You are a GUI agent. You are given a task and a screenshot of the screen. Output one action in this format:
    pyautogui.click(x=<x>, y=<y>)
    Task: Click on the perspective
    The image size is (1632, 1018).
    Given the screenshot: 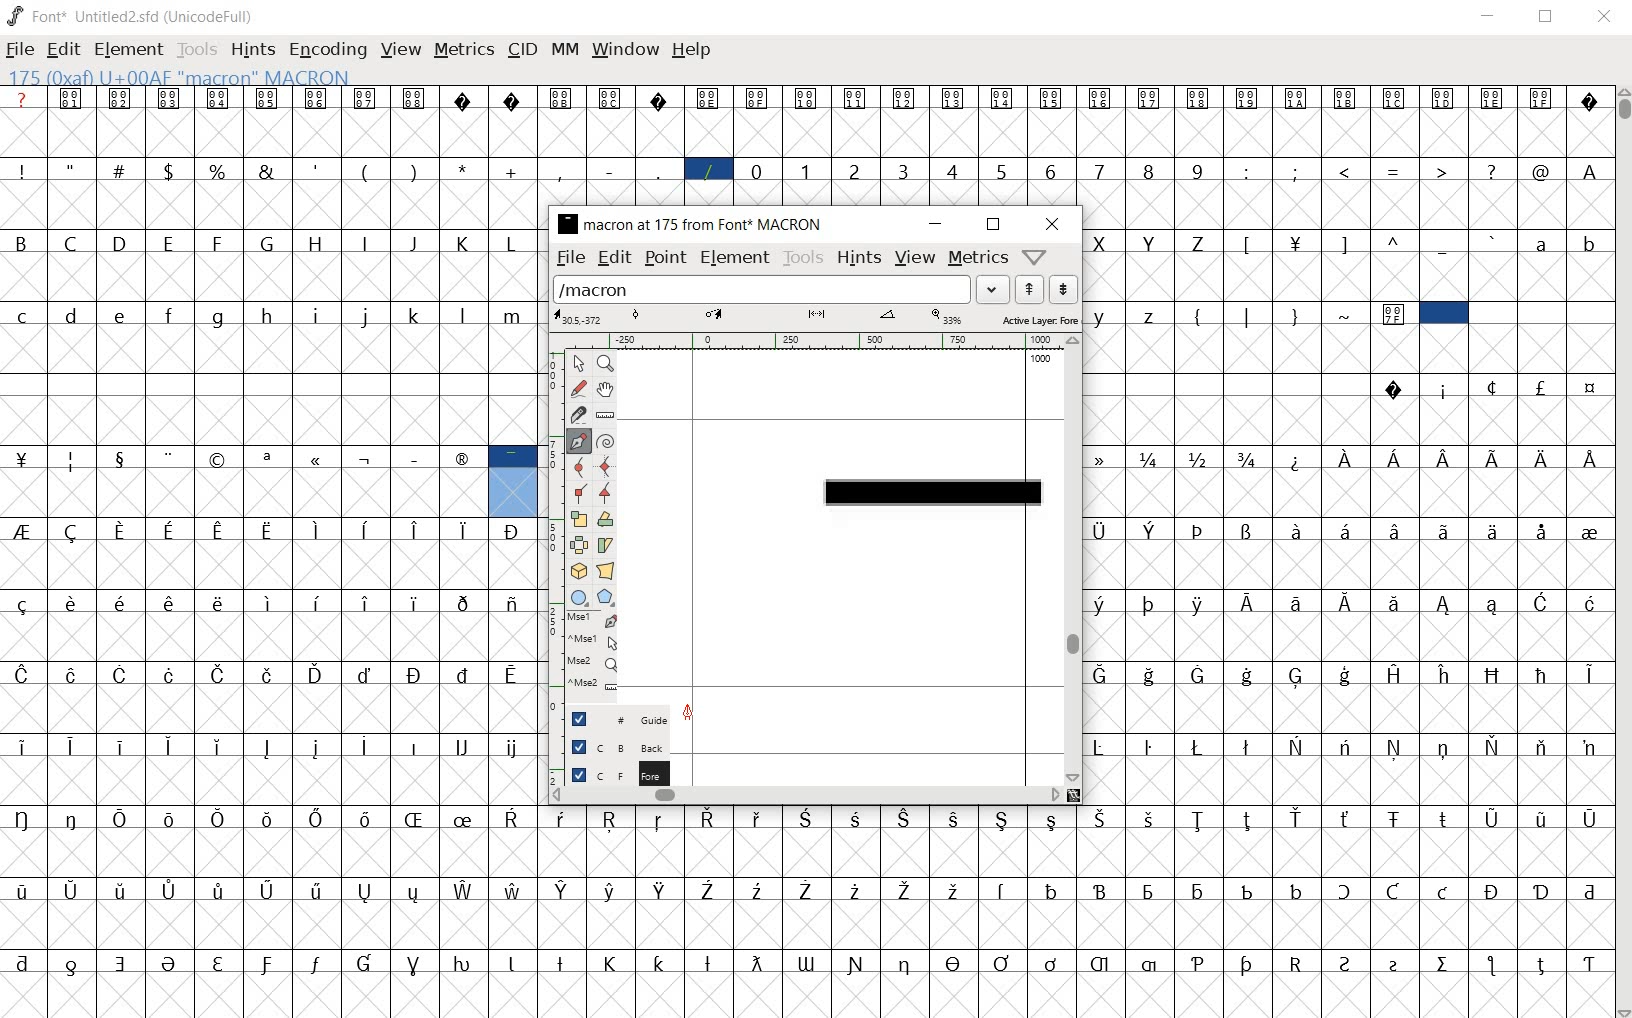 What is the action you would take?
    pyautogui.click(x=606, y=571)
    